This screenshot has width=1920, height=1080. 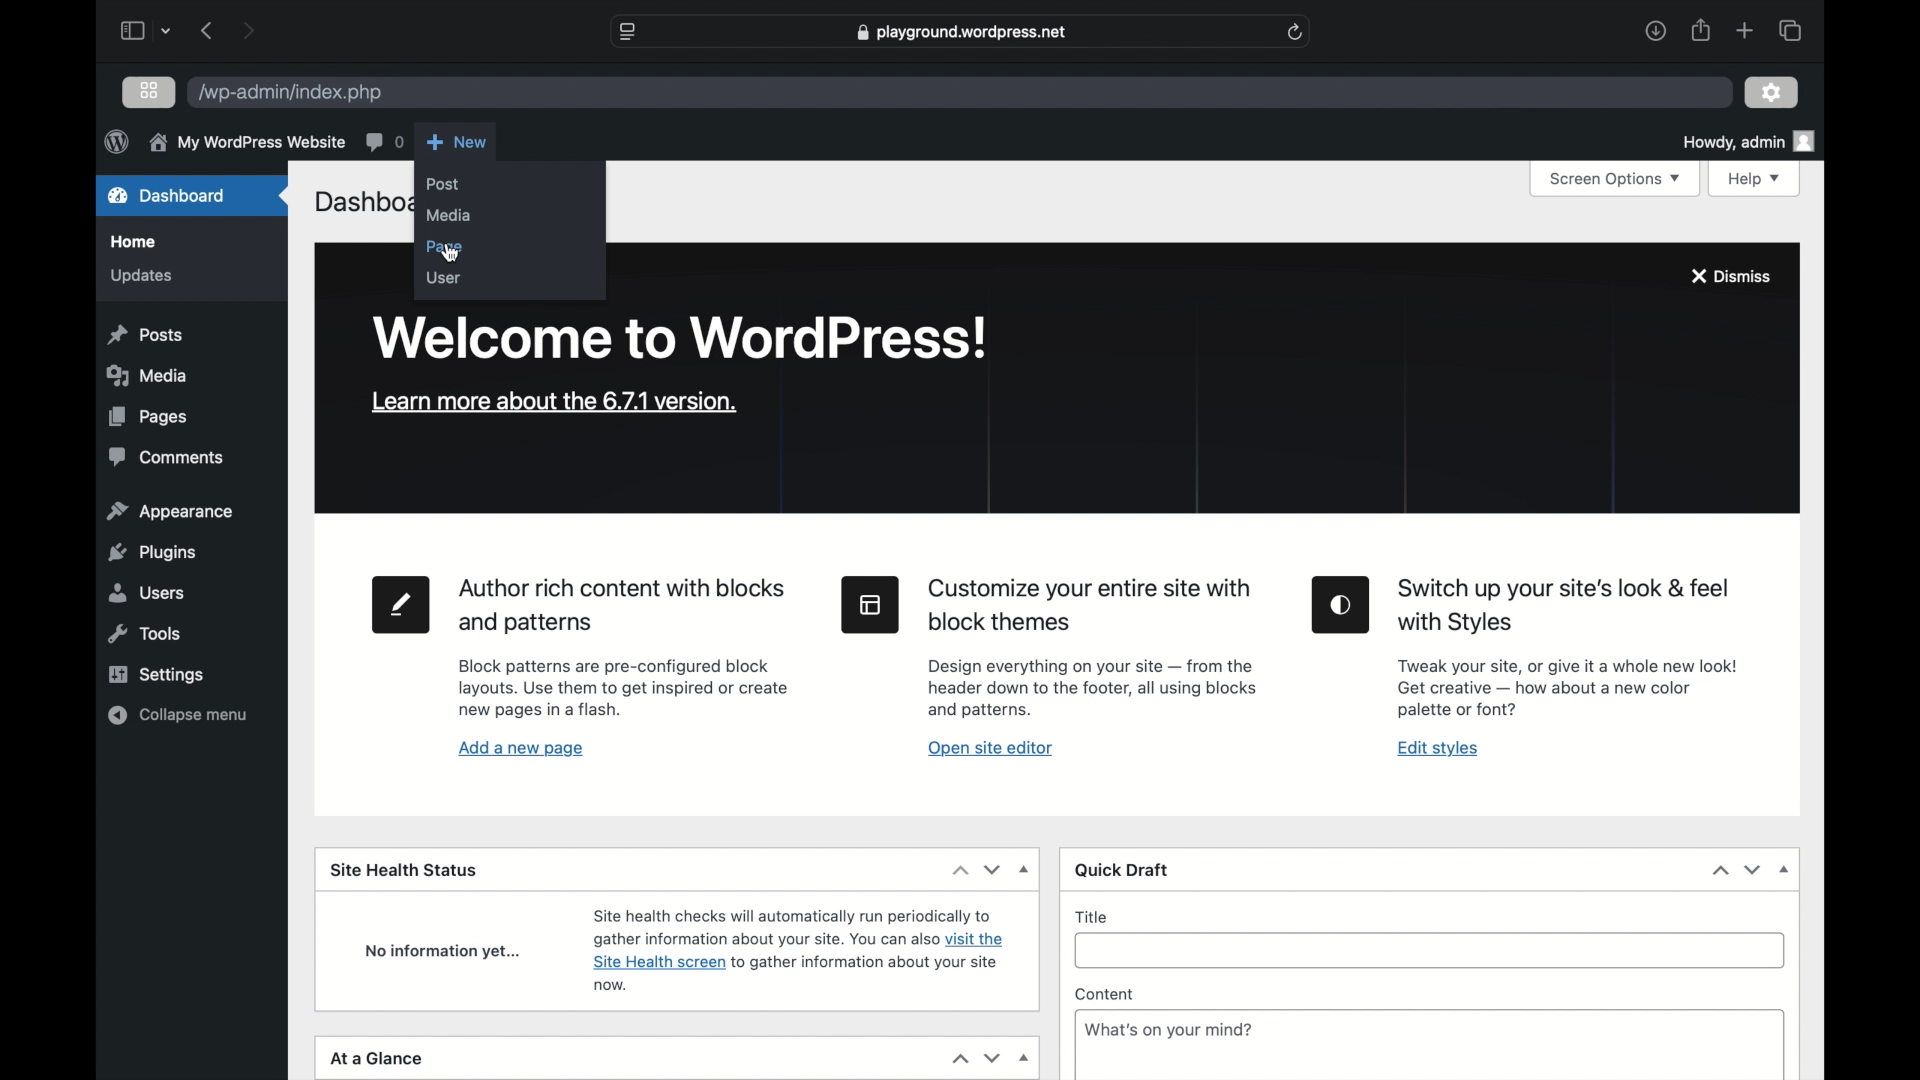 I want to click on web address, so click(x=964, y=31).